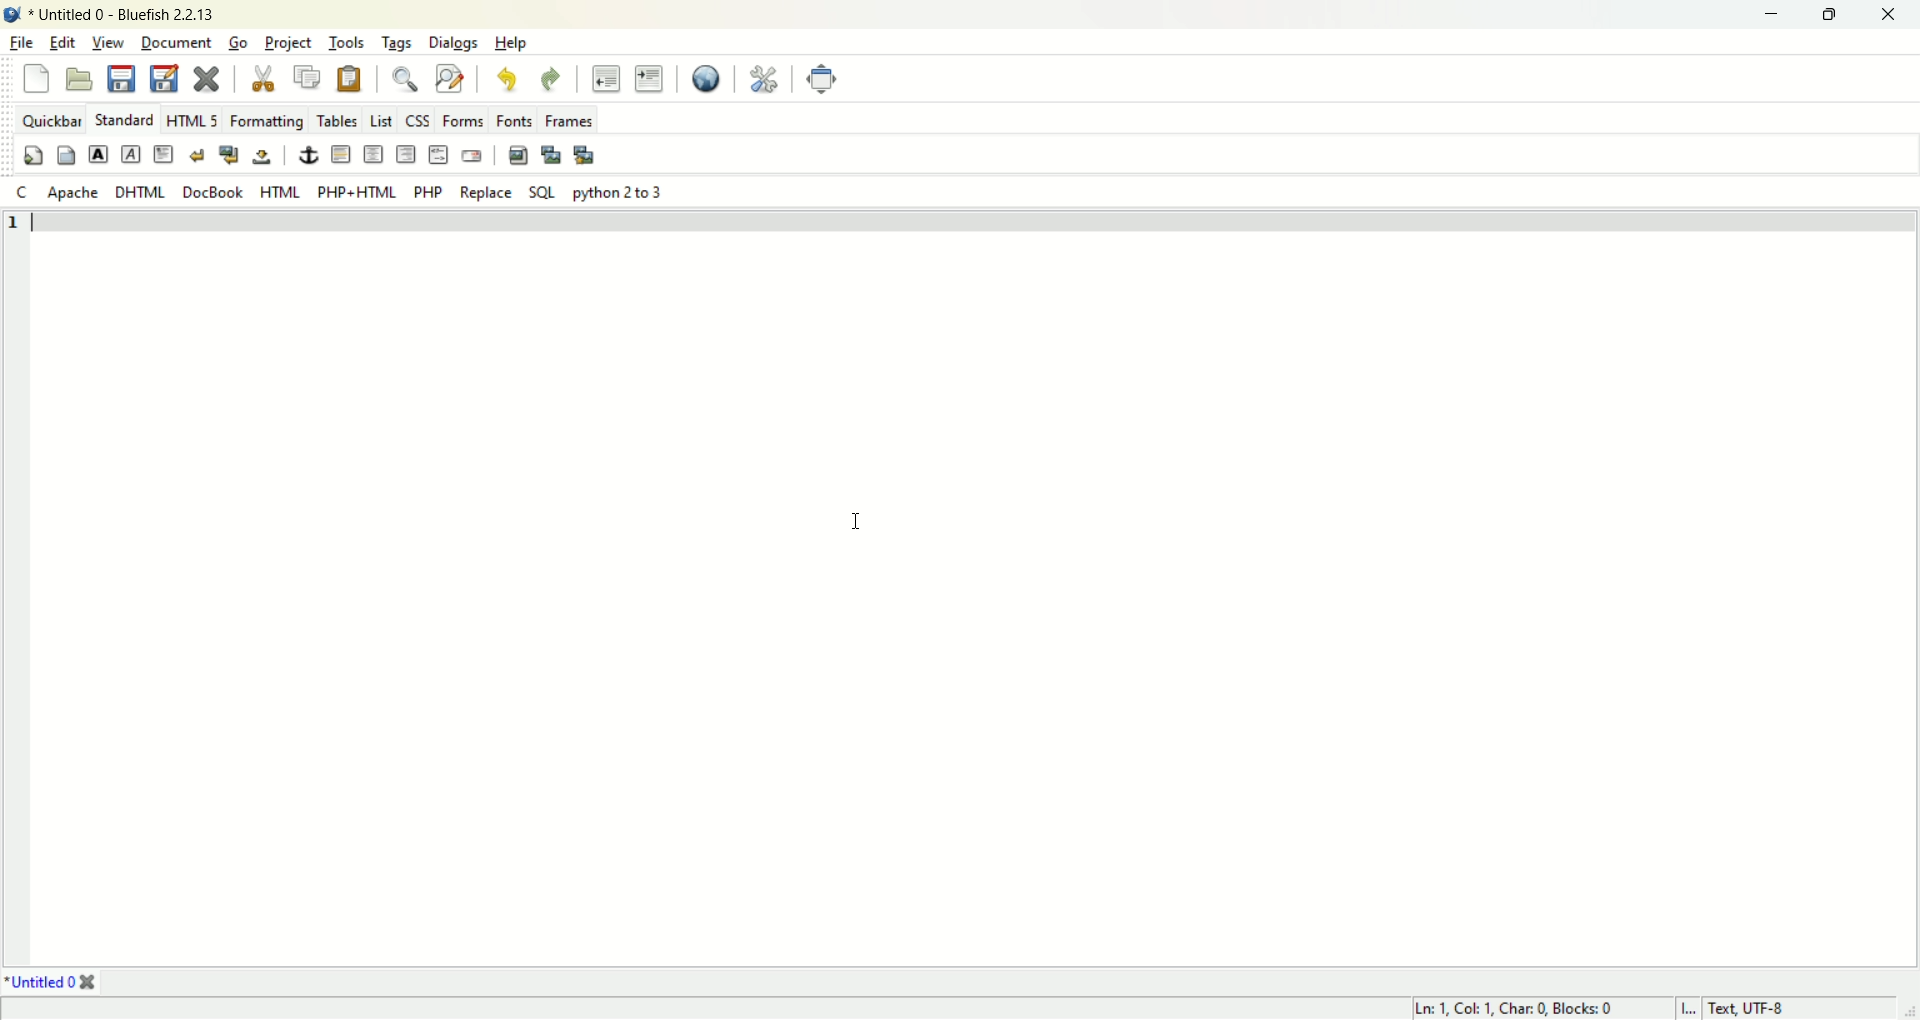 The width and height of the screenshot is (1920, 1020). Describe the element at coordinates (18, 586) in the screenshot. I see `line number` at that location.